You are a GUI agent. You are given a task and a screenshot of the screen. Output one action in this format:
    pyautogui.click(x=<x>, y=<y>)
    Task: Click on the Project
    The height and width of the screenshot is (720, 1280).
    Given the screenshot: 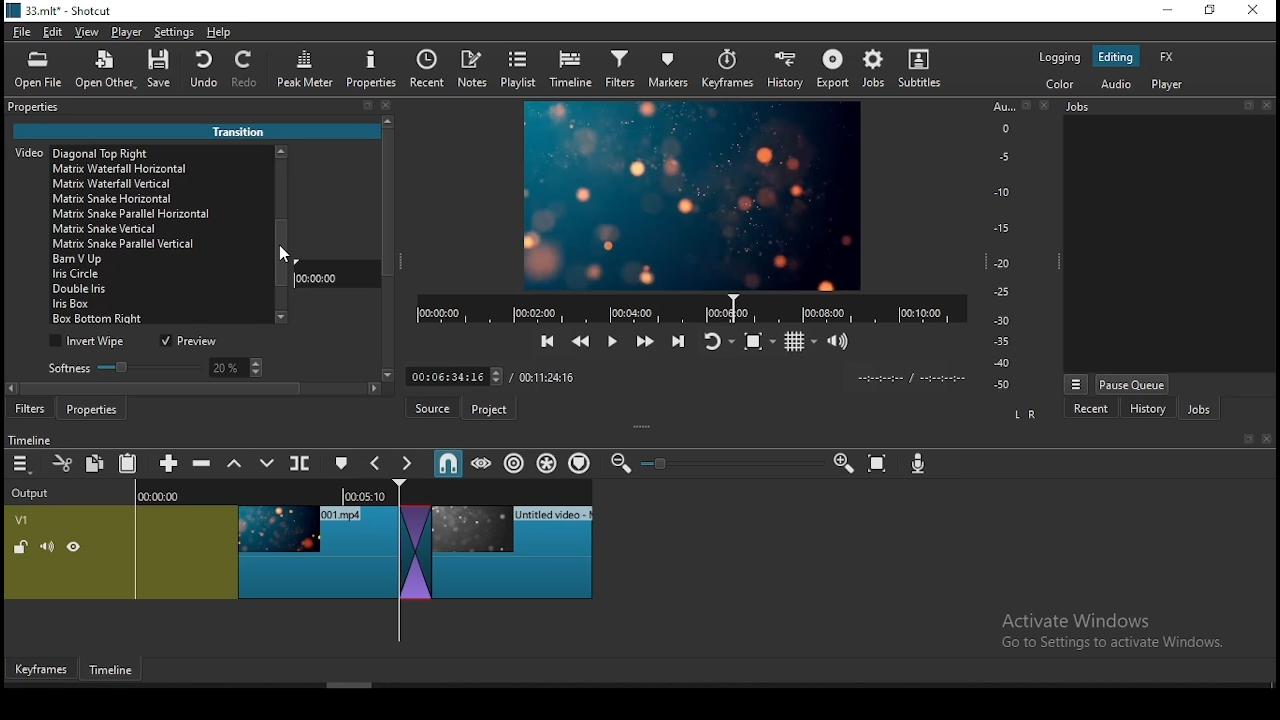 What is the action you would take?
    pyautogui.click(x=492, y=409)
    